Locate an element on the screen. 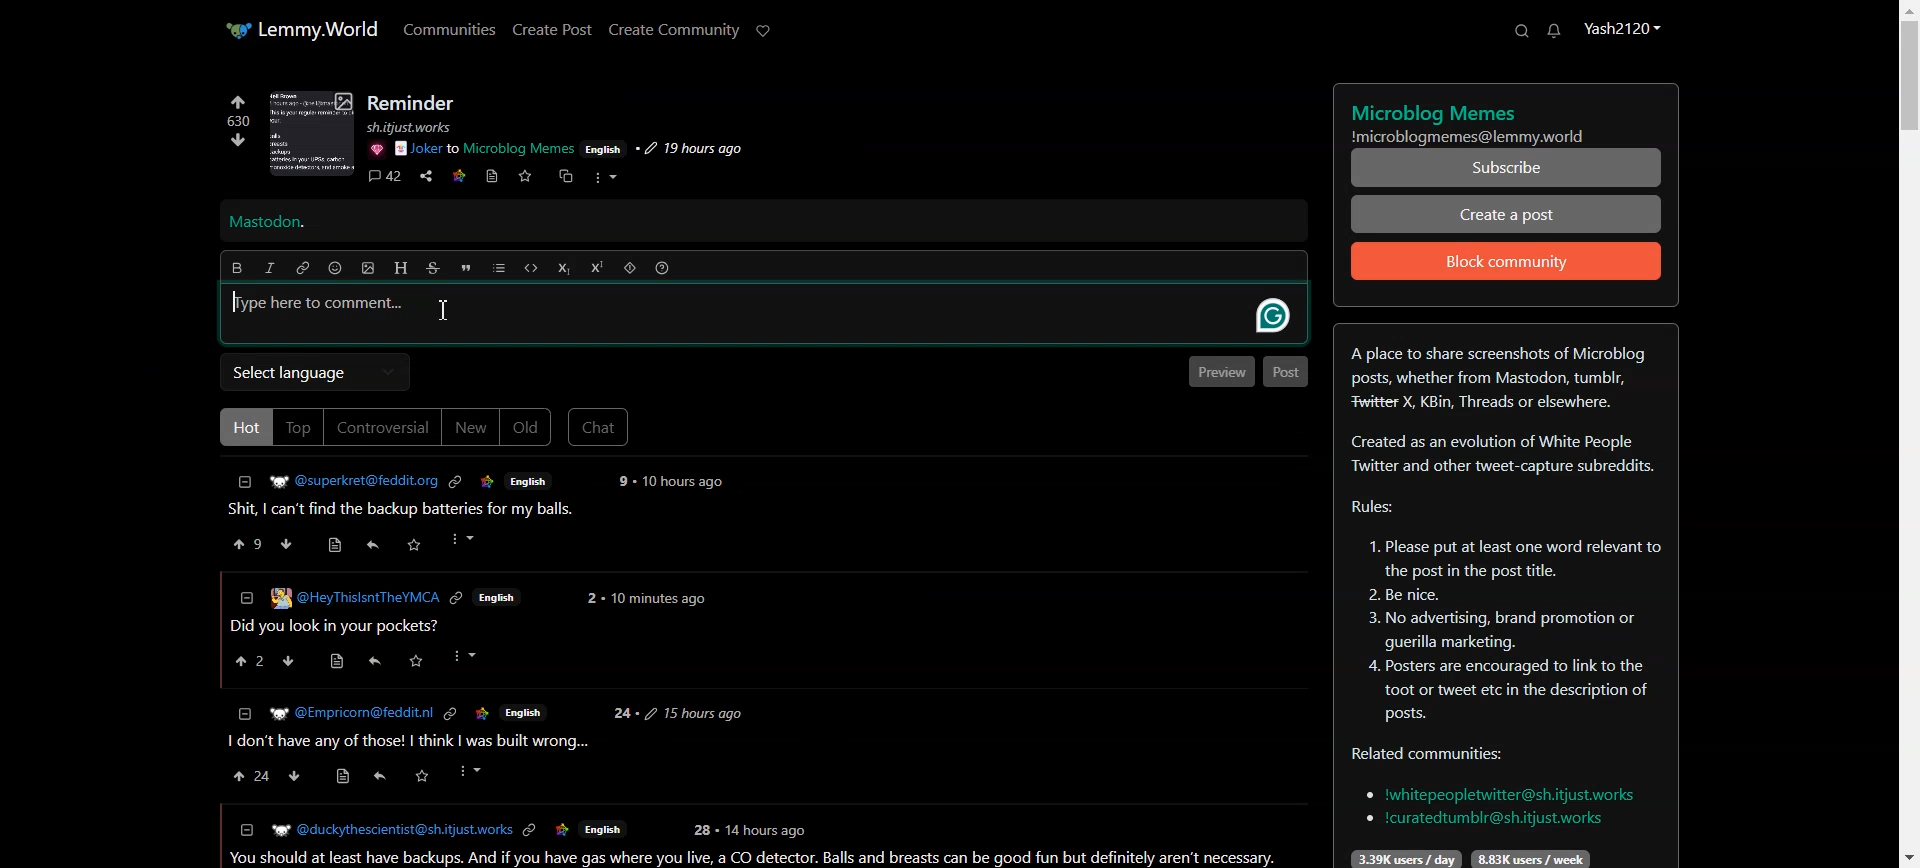 The image size is (1920, 868). superkret@feddit.org is located at coordinates (347, 478).